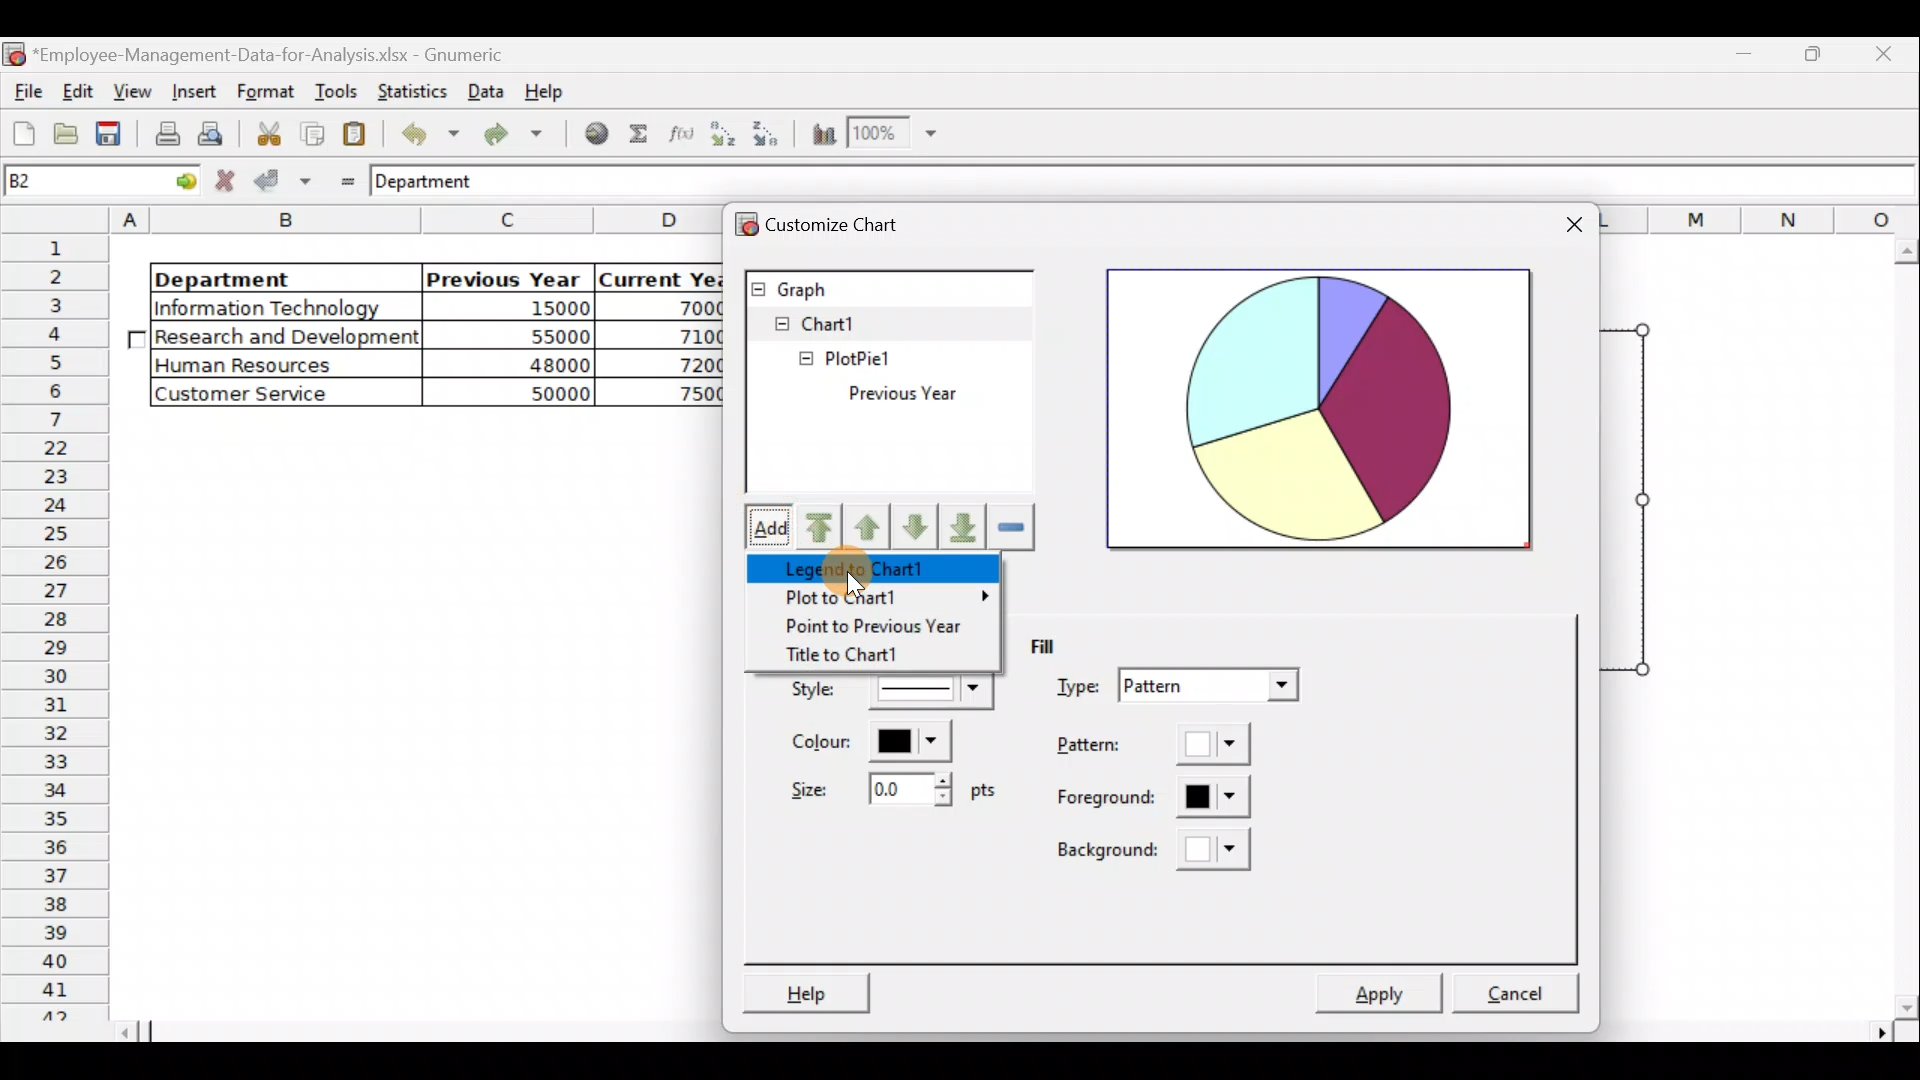  What do you see at coordinates (215, 133) in the screenshot?
I see `Print preview` at bounding box center [215, 133].